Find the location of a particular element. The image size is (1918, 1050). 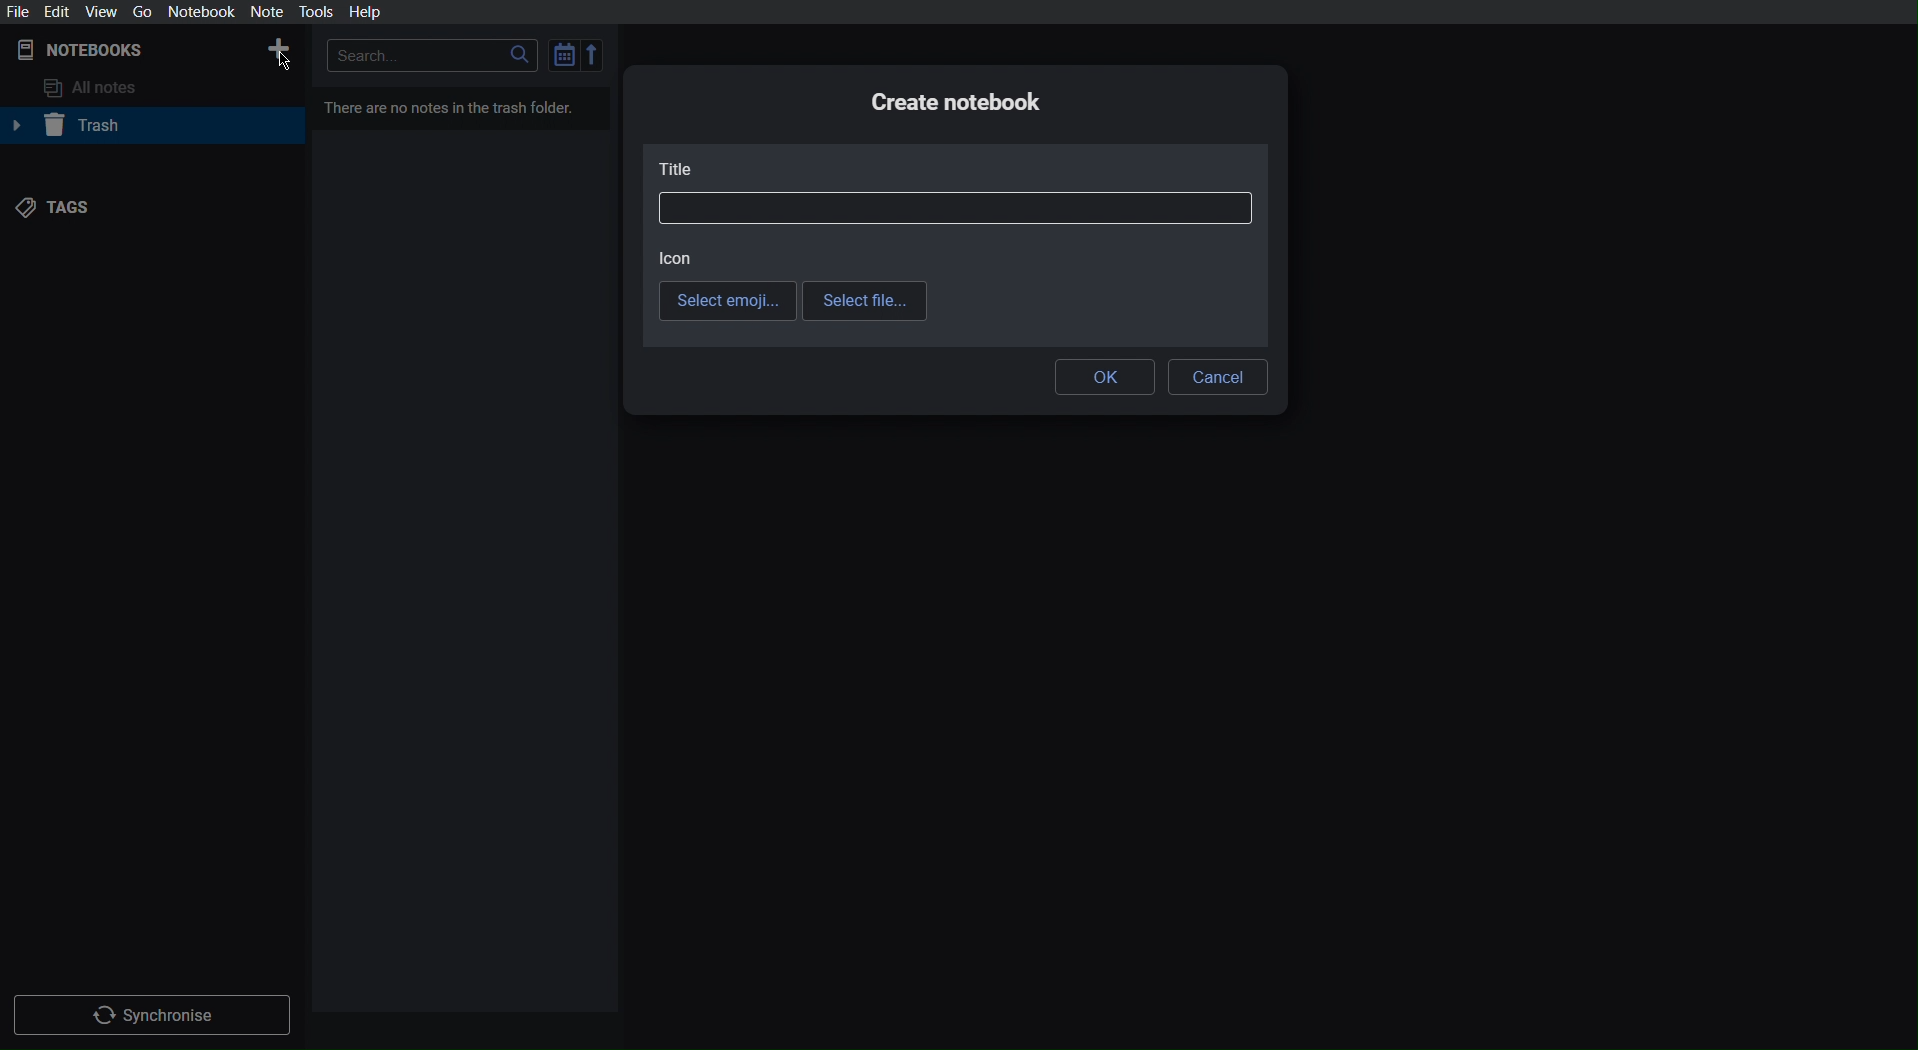

cursor is located at coordinates (287, 67).